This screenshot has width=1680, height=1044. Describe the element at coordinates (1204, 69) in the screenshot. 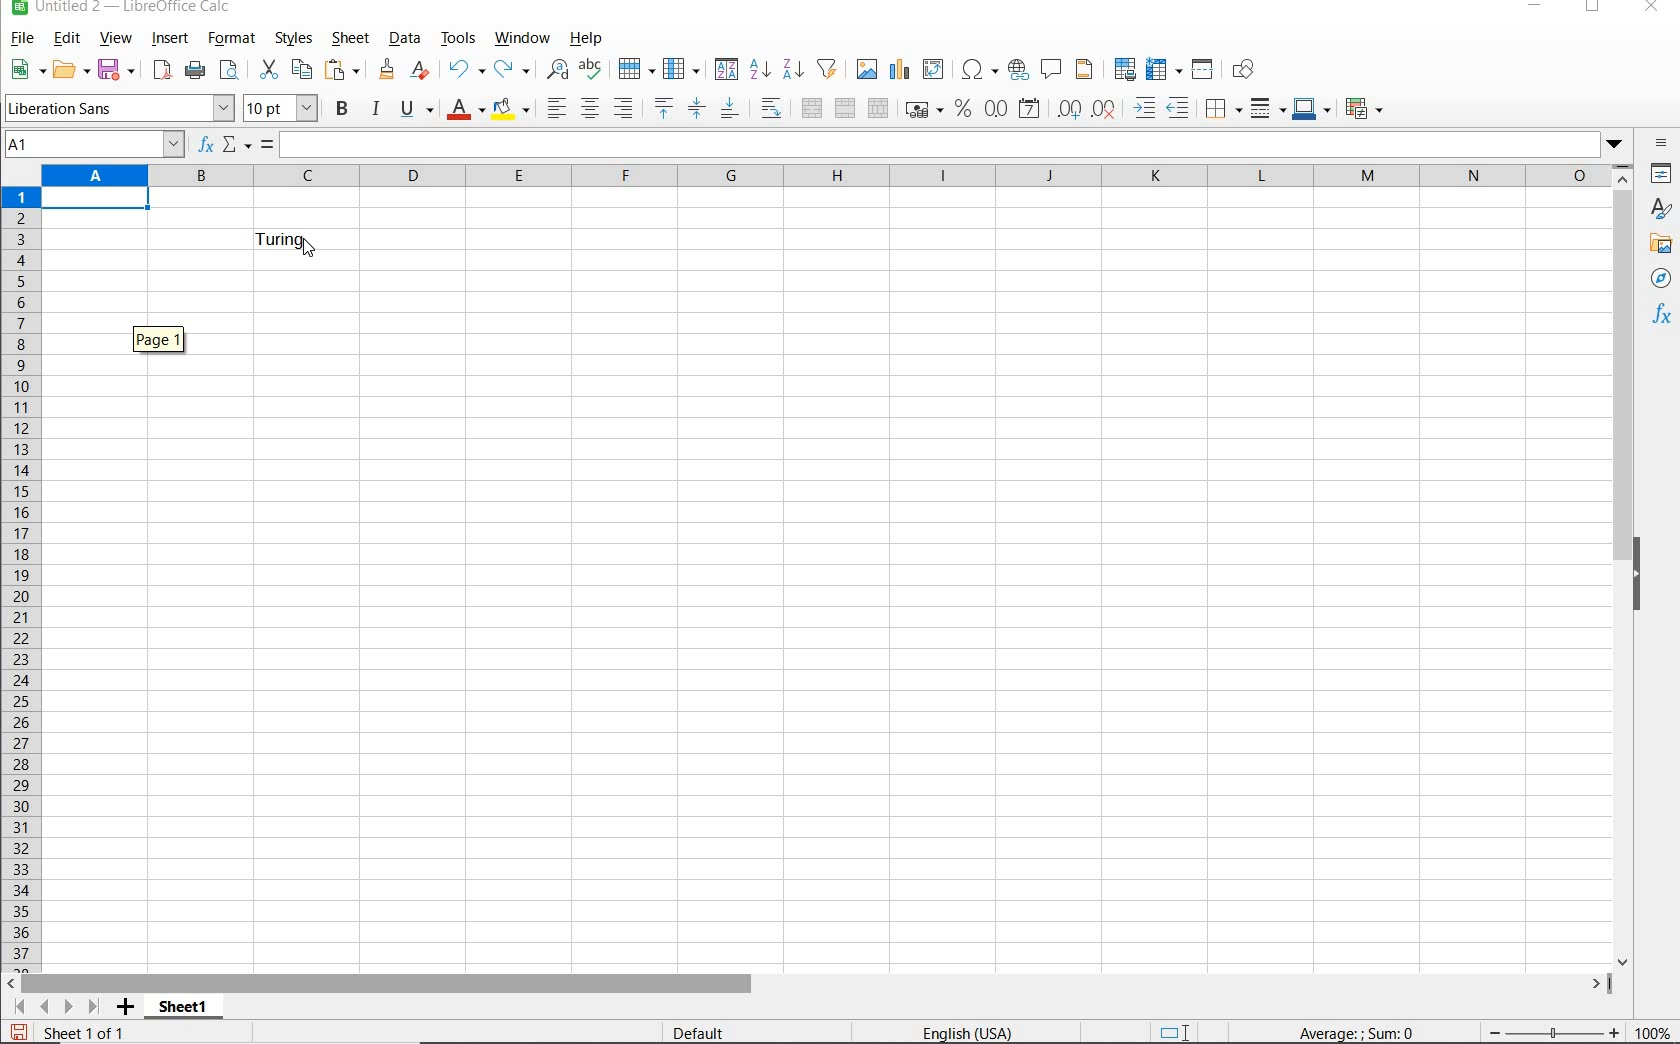

I see `SPLIT WINDOW` at that location.